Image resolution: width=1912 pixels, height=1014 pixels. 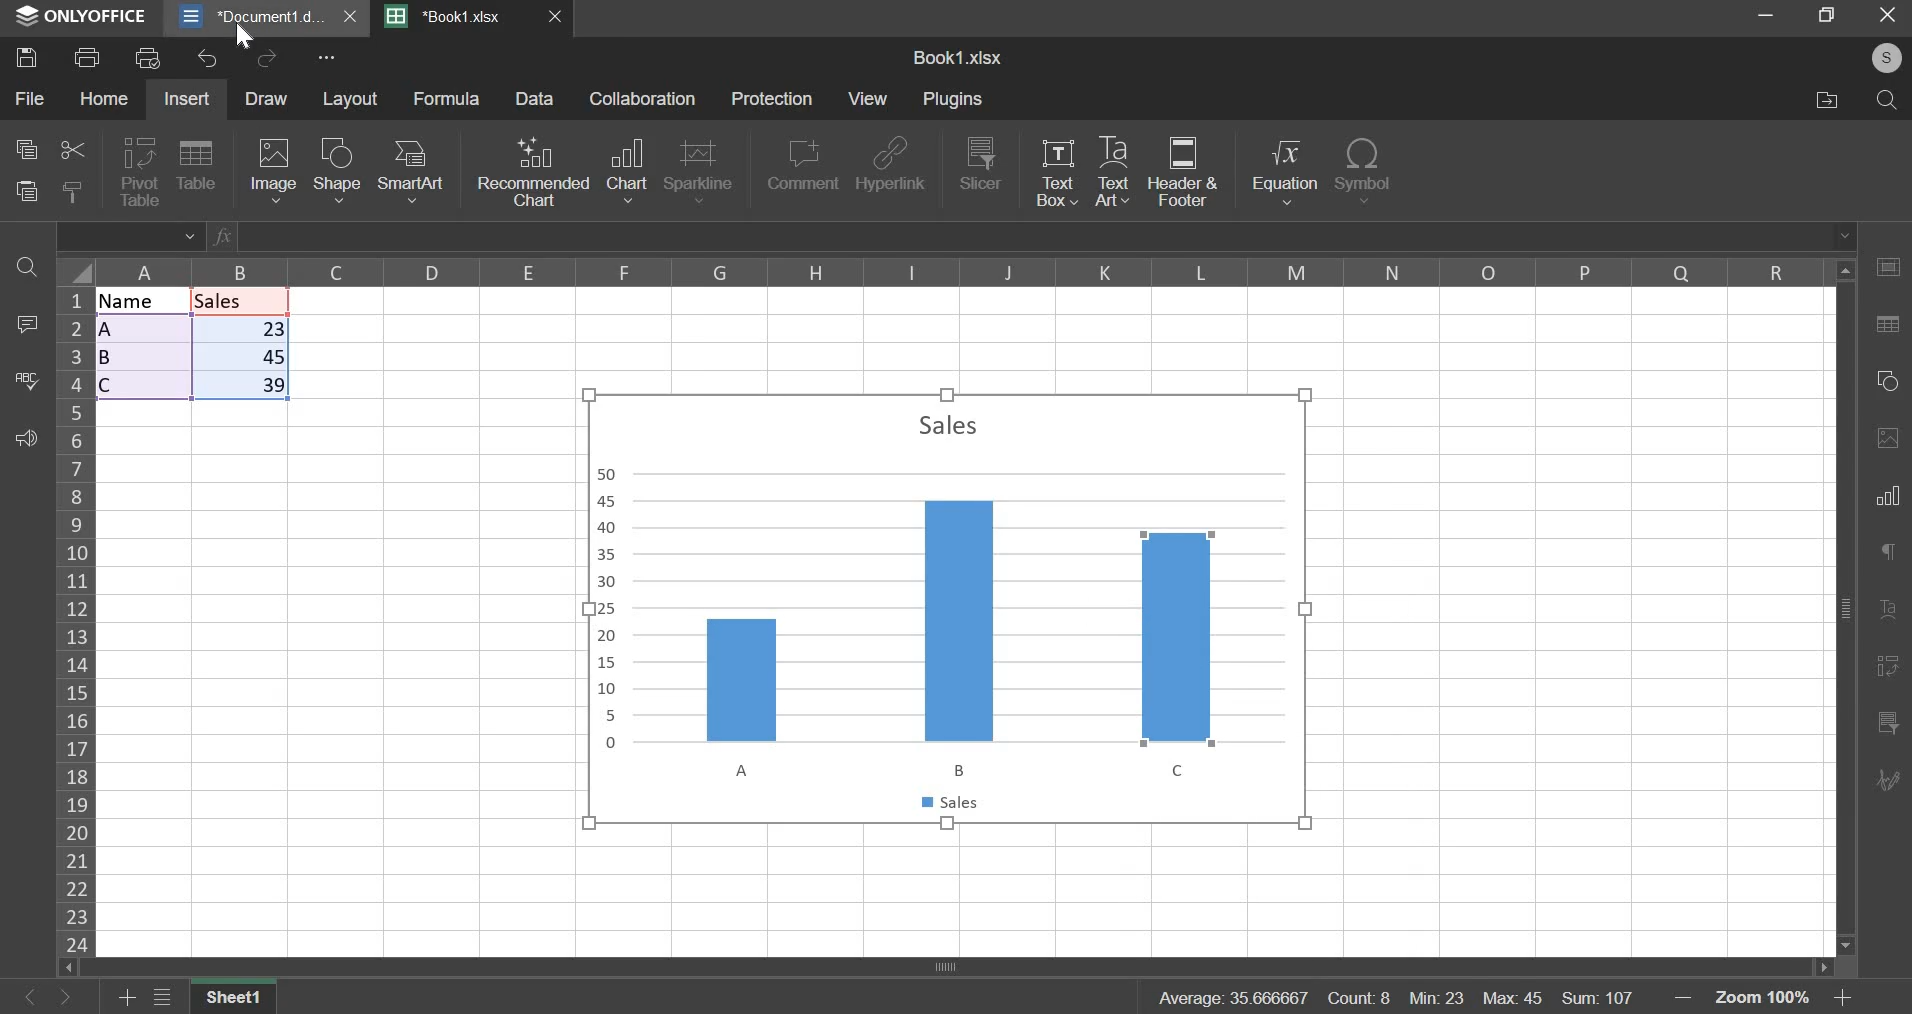 What do you see at coordinates (626, 169) in the screenshot?
I see `chart` at bounding box center [626, 169].